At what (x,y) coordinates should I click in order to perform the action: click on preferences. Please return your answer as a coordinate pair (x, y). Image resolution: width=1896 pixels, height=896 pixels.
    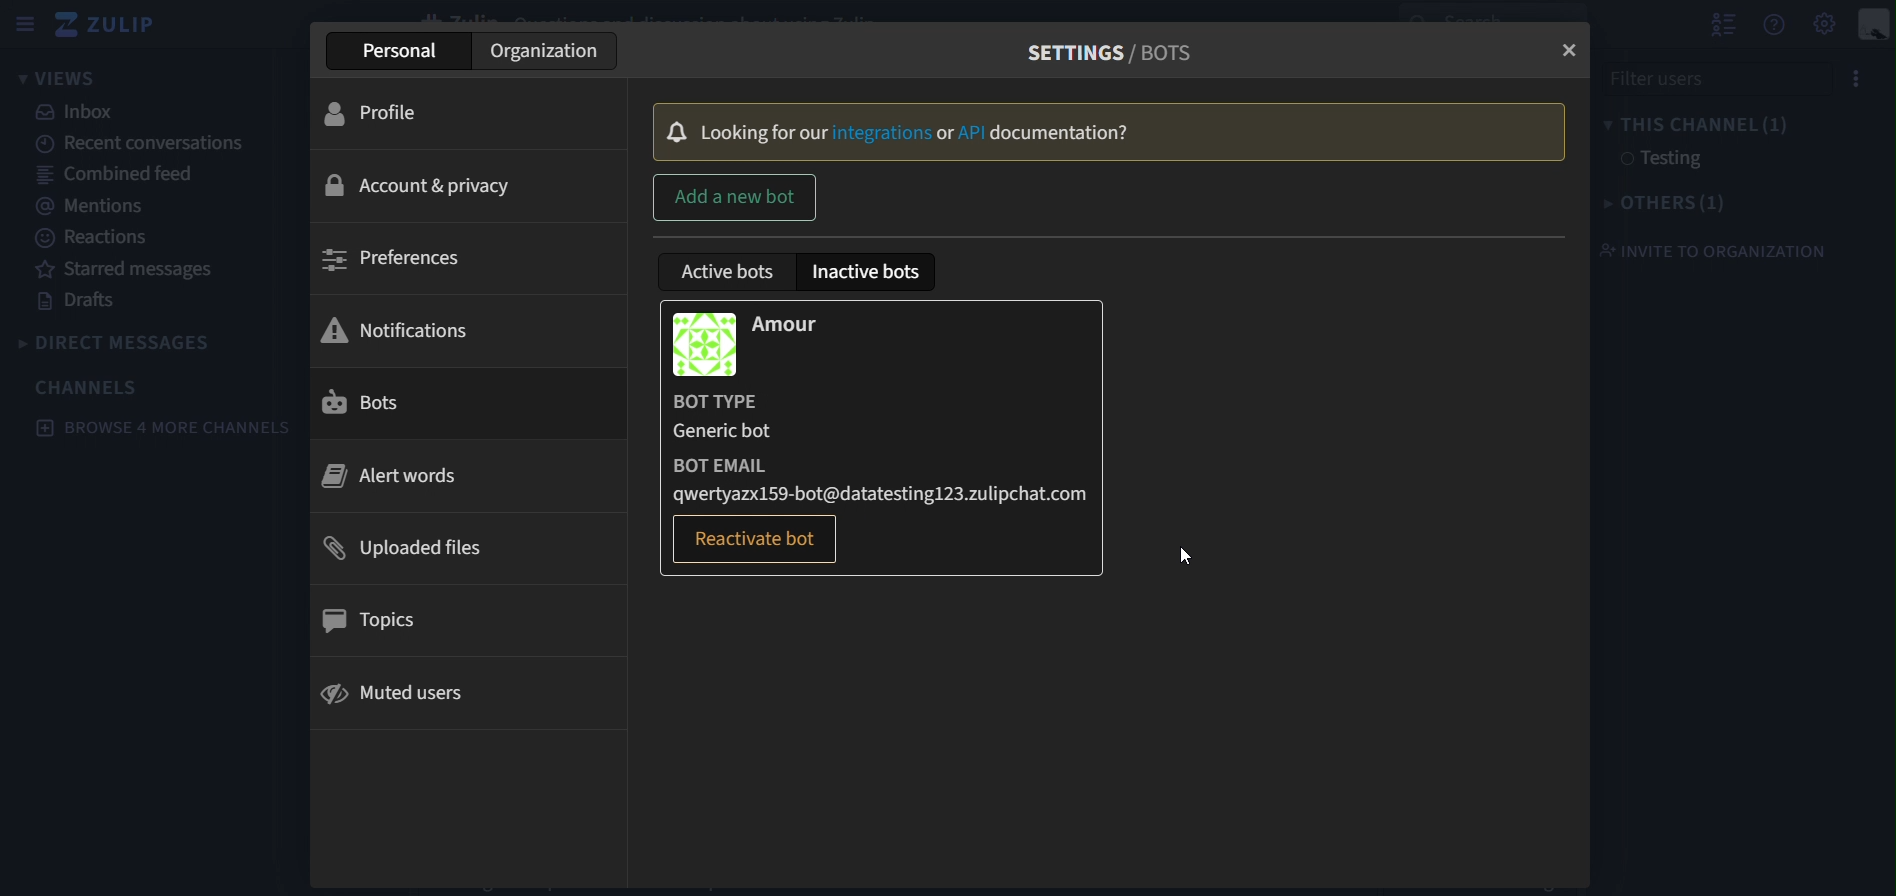
    Looking at the image, I should click on (408, 260).